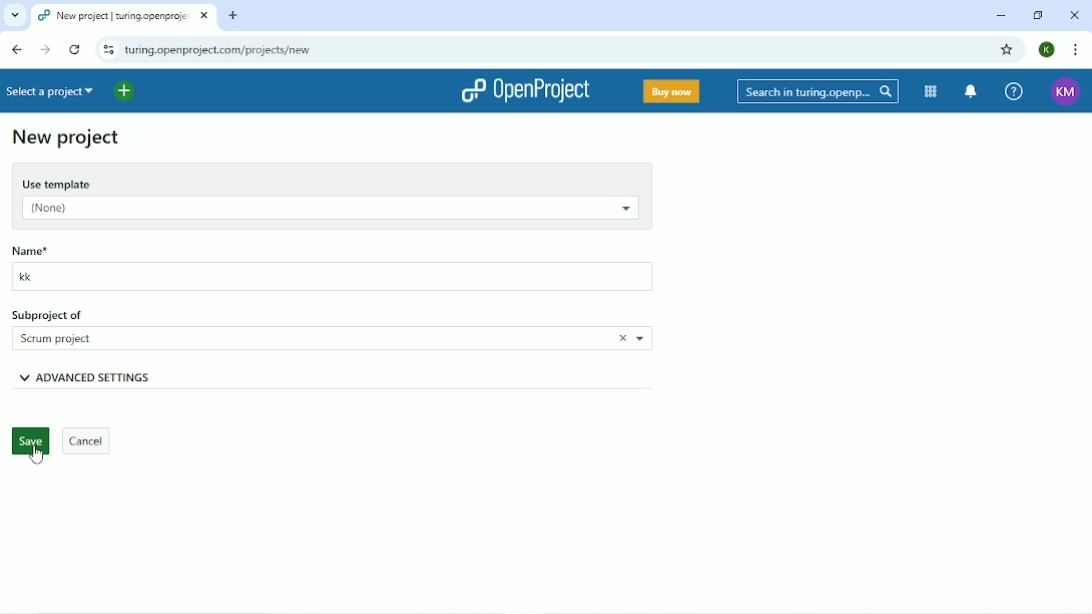 Image resolution: width=1092 pixels, height=614 pixels. What do you see at coordinates (1041, 16) in the screenshot?
I see `Restore down` at bounding box center [1041, 16].